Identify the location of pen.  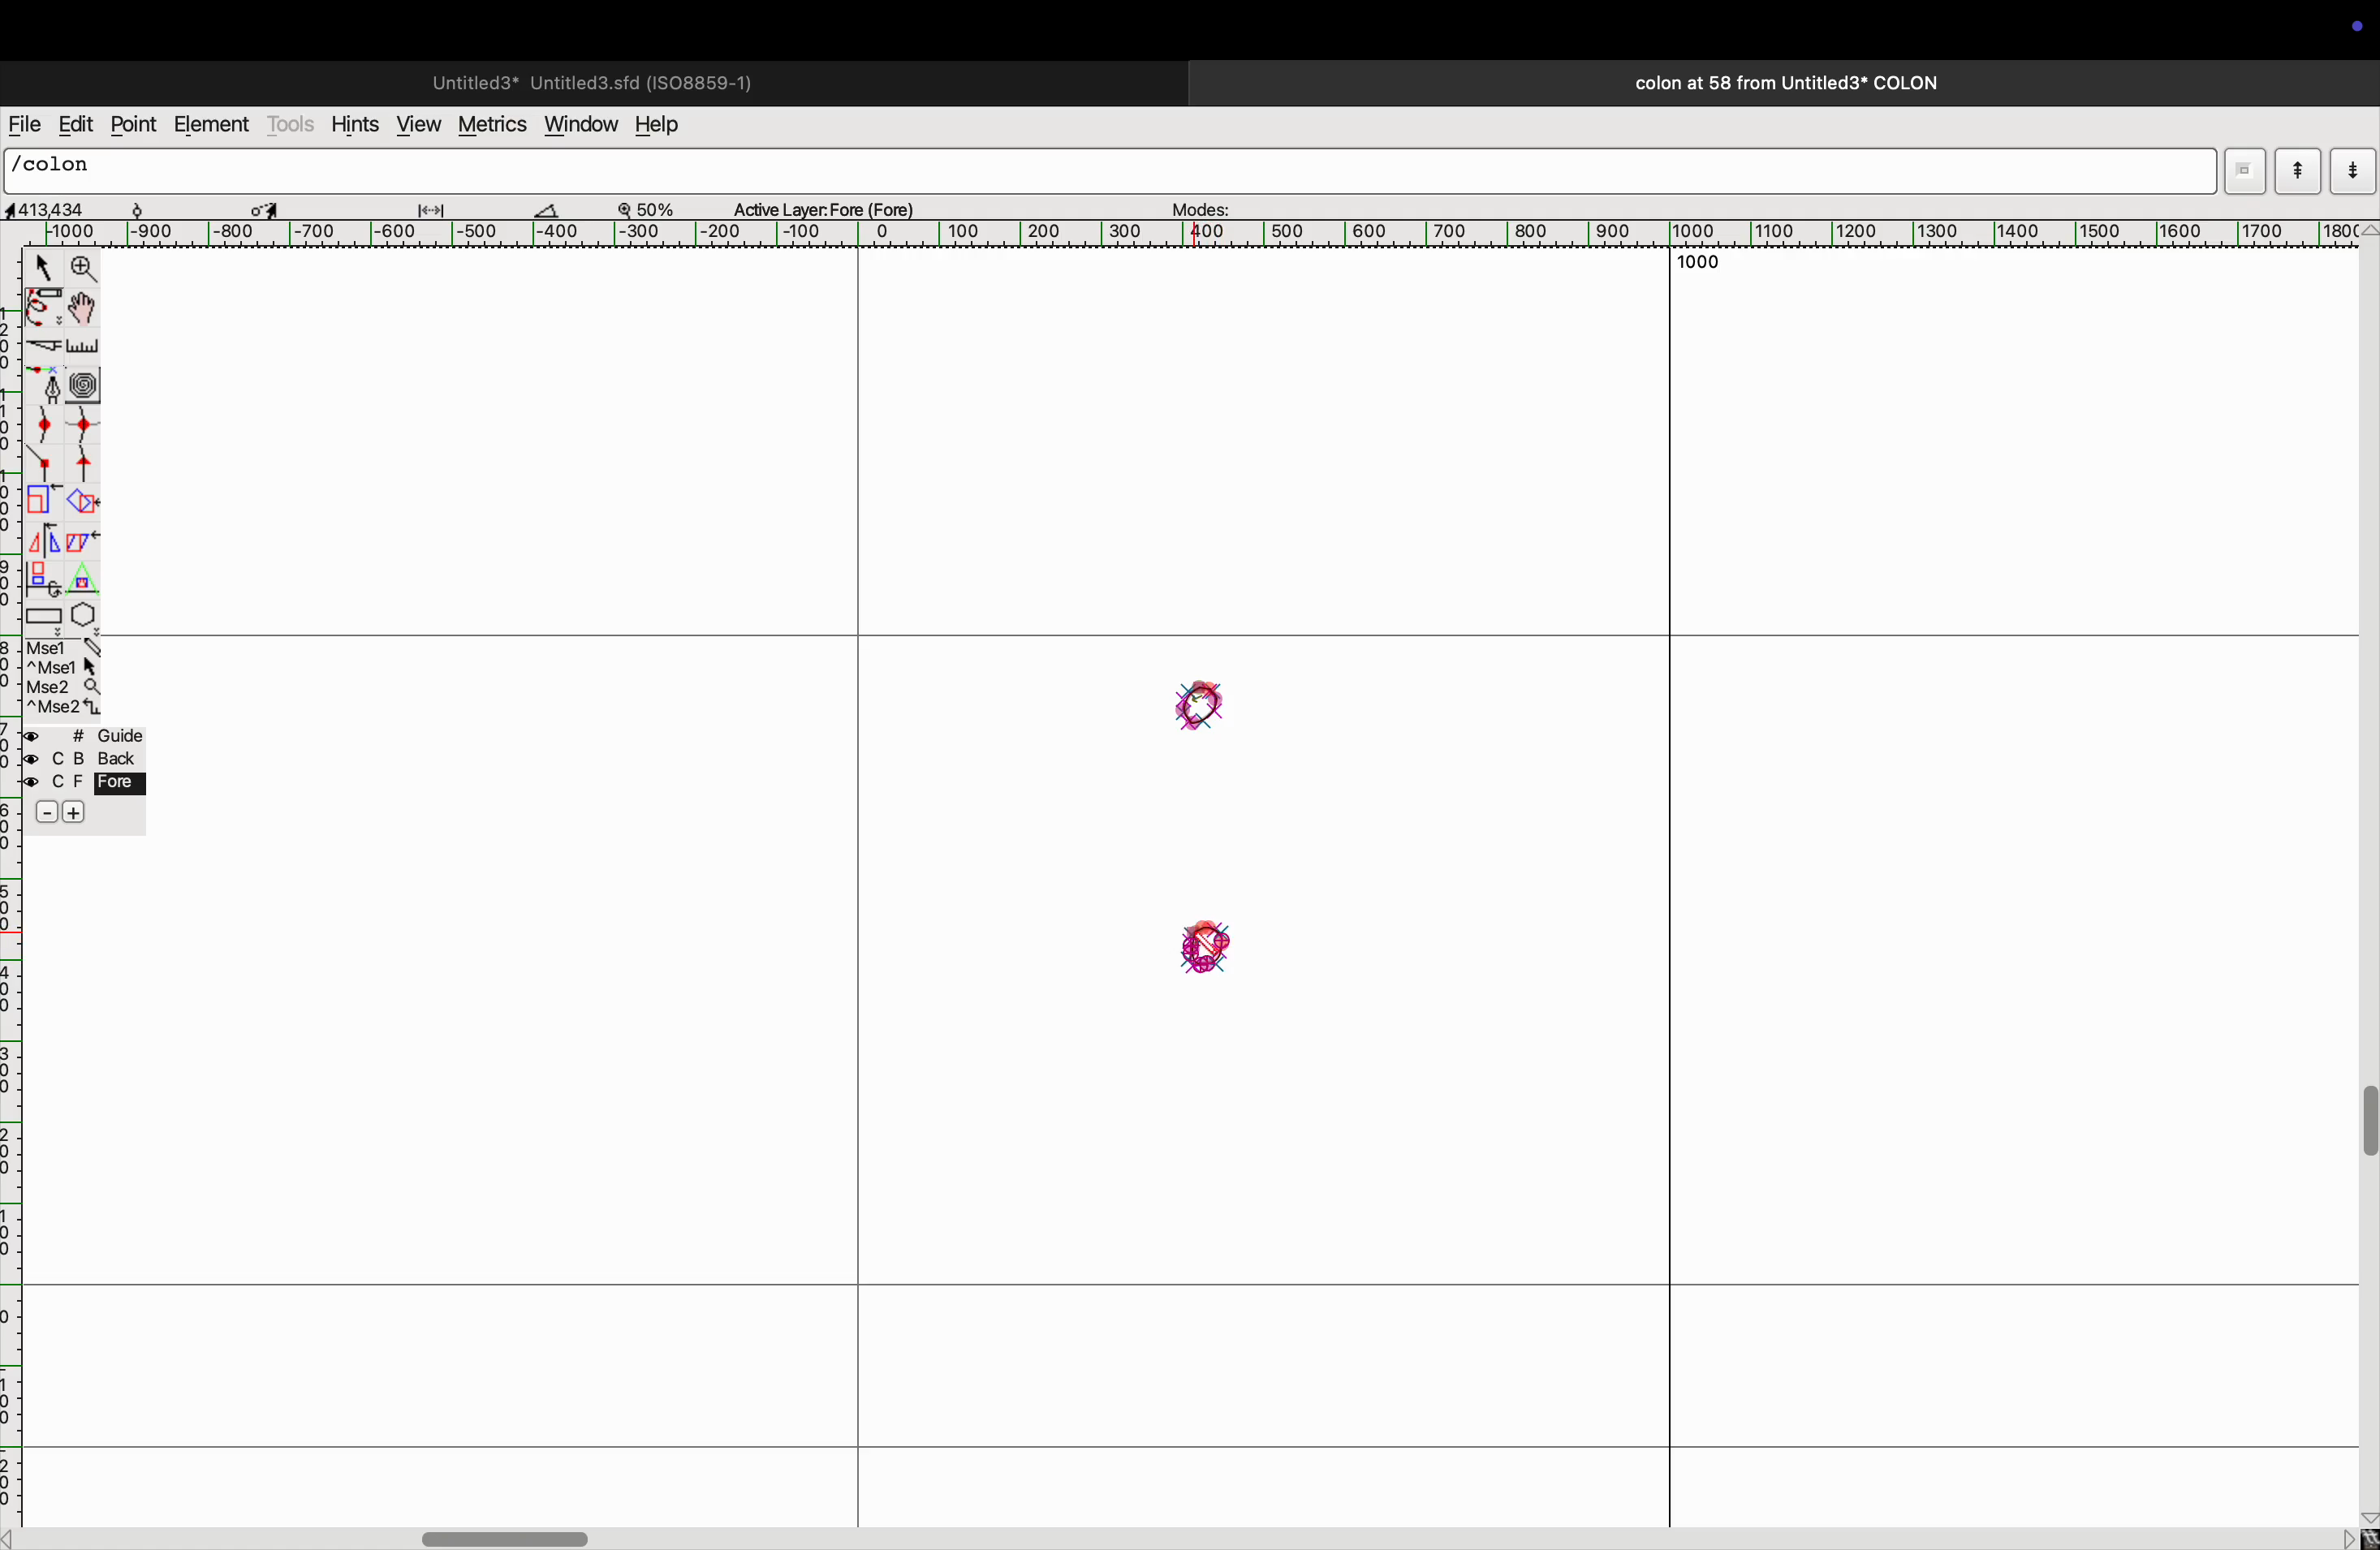
(44, 311).